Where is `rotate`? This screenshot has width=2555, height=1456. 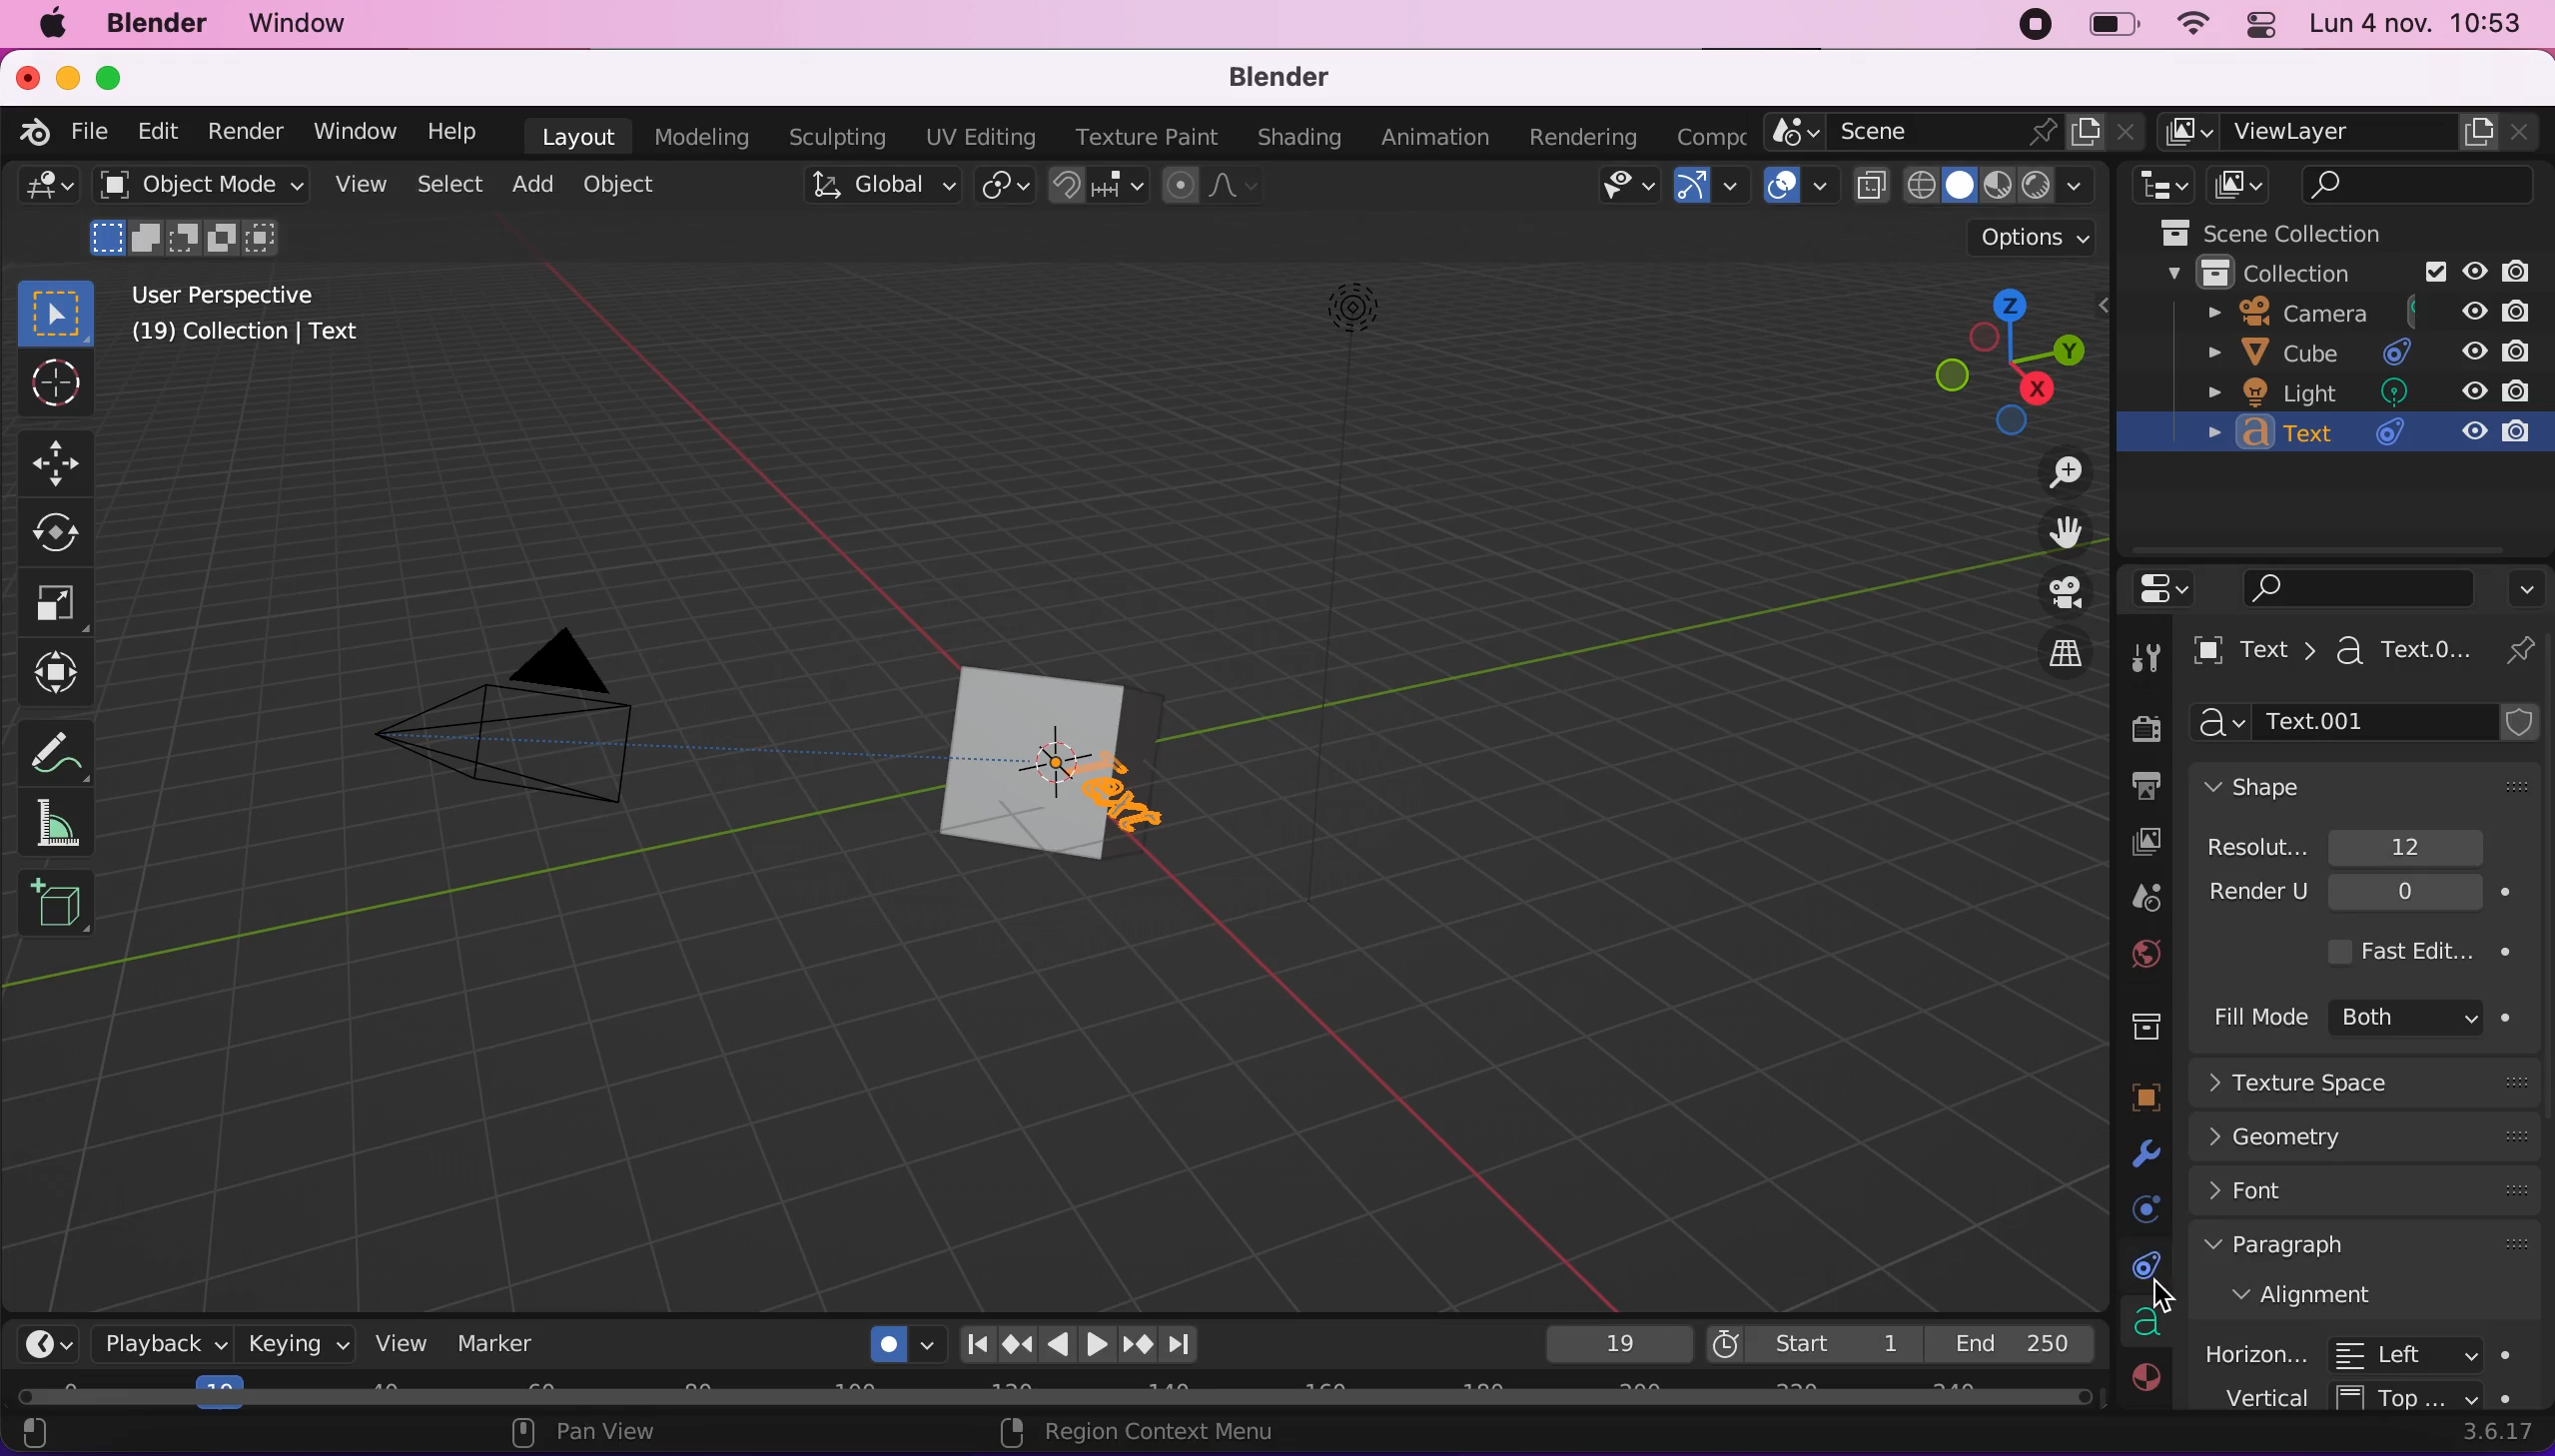 rotate is located at coordinates (57, 534).